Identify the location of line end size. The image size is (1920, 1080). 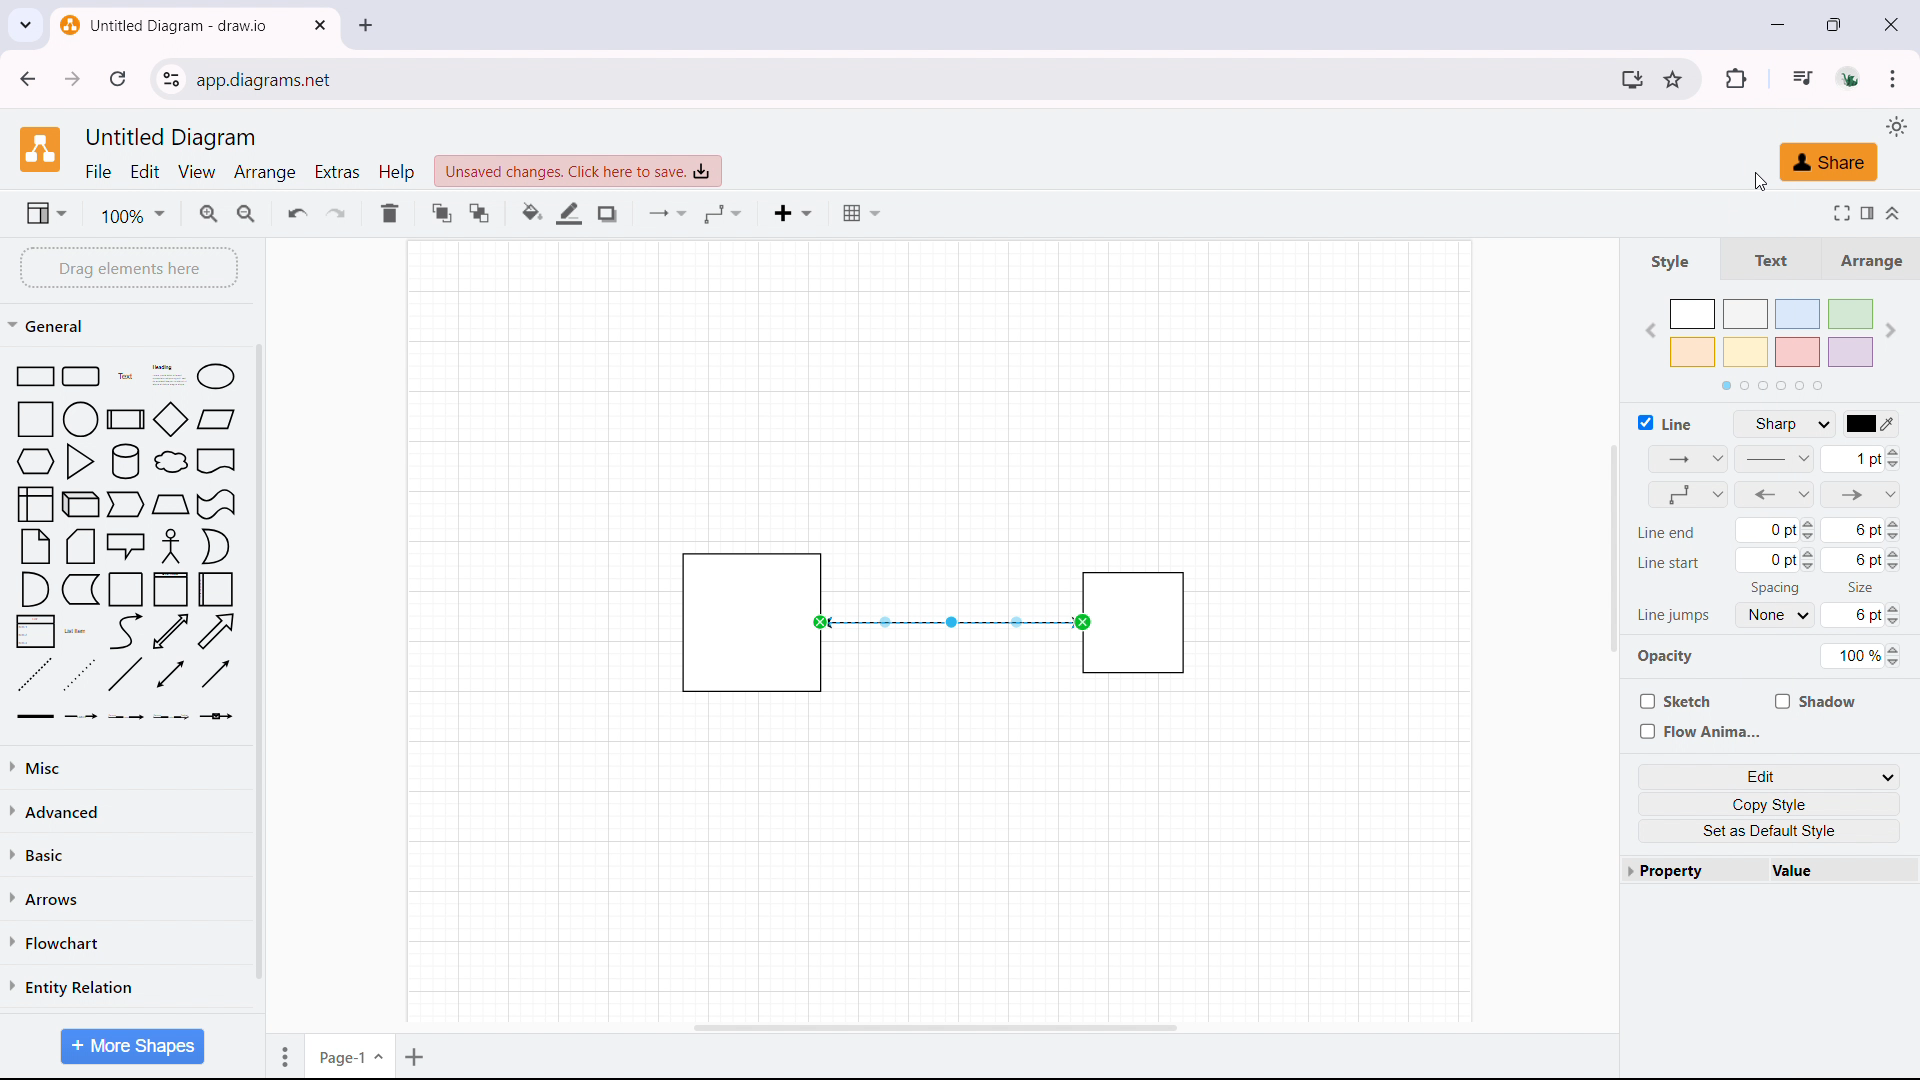
(1821, 531).